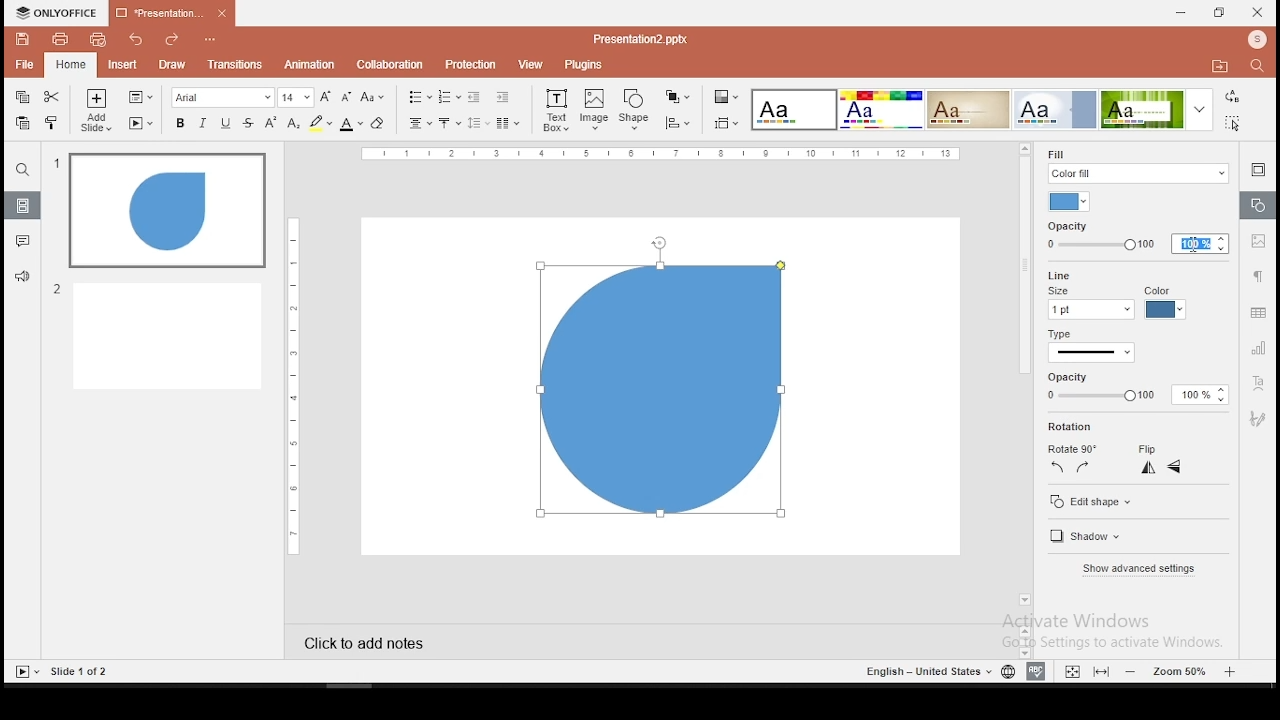 The image size is (1280, 720). What do you see at coordinates (373, 98) in the screenshot?
I see `change case` at bounding box center [373, 98].